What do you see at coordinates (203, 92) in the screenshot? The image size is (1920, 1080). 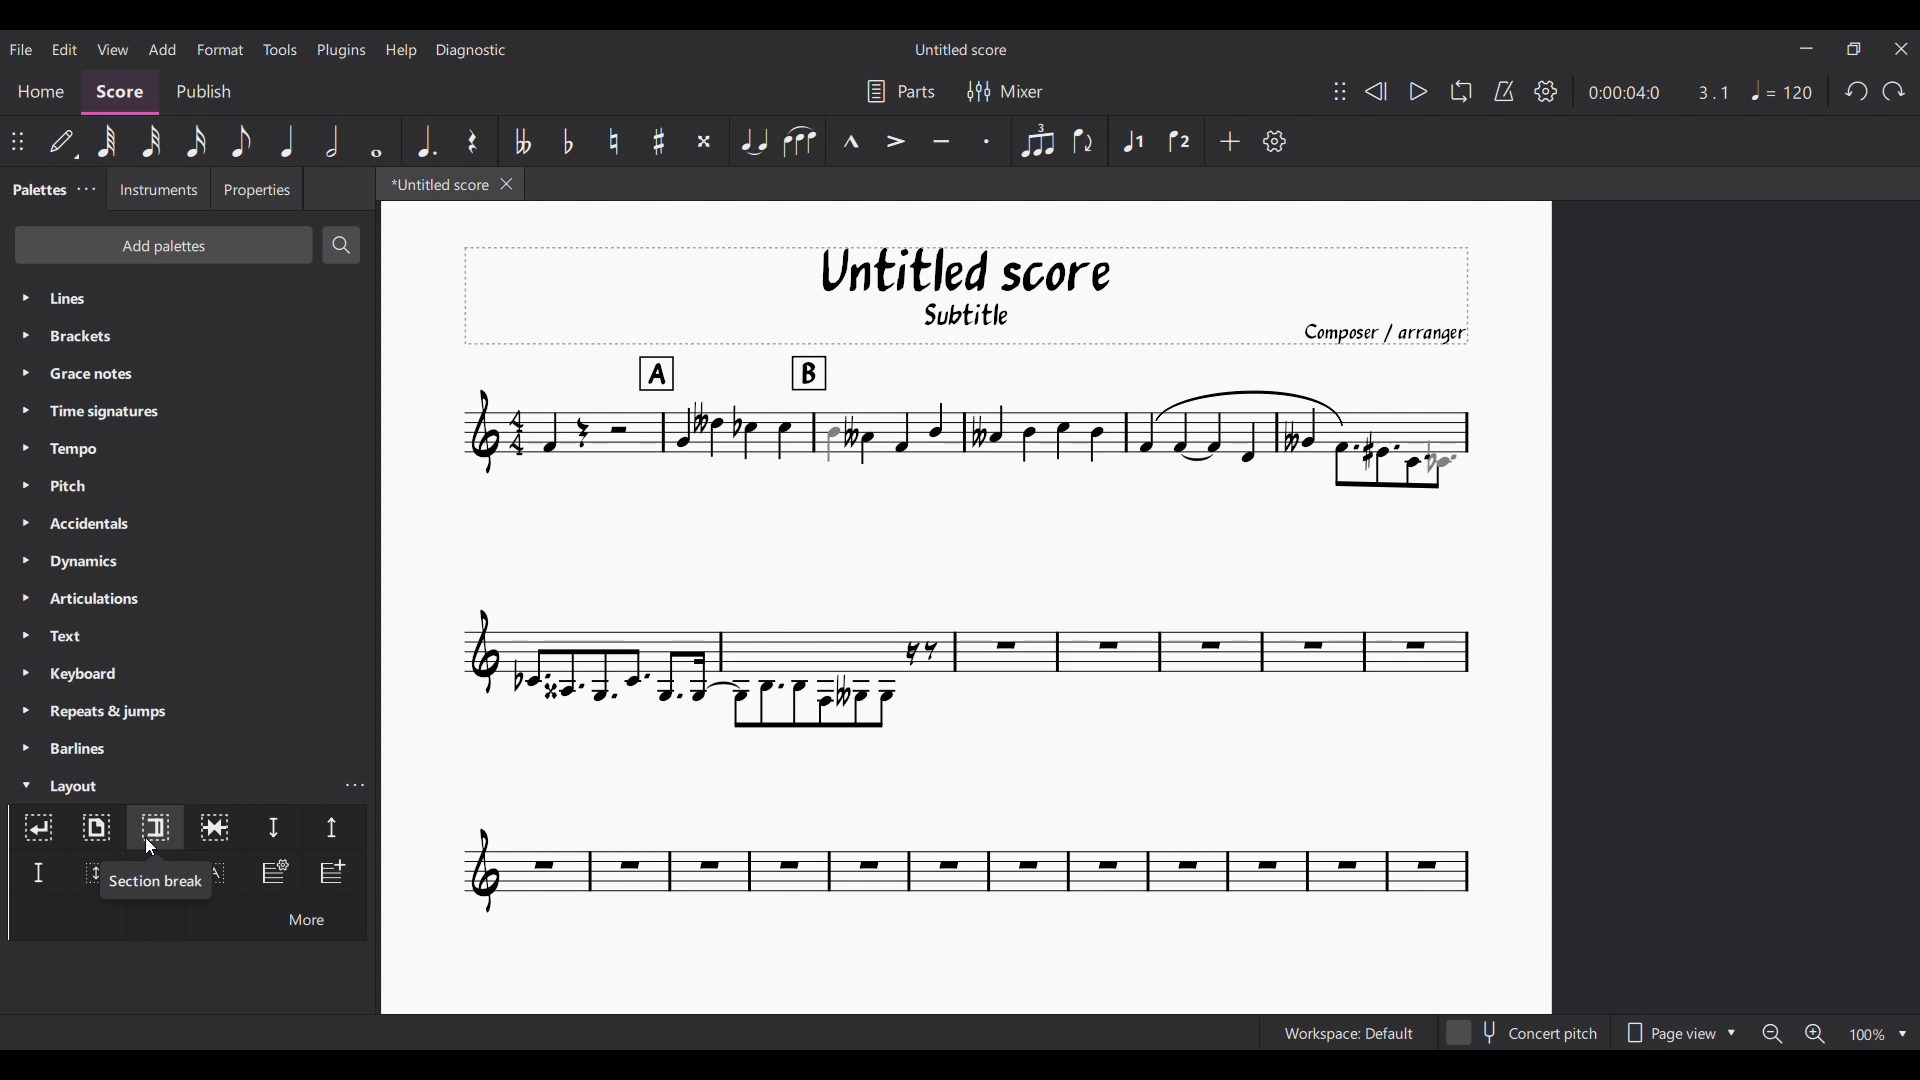 I see `Publish section` at bounding box center [203, 92].